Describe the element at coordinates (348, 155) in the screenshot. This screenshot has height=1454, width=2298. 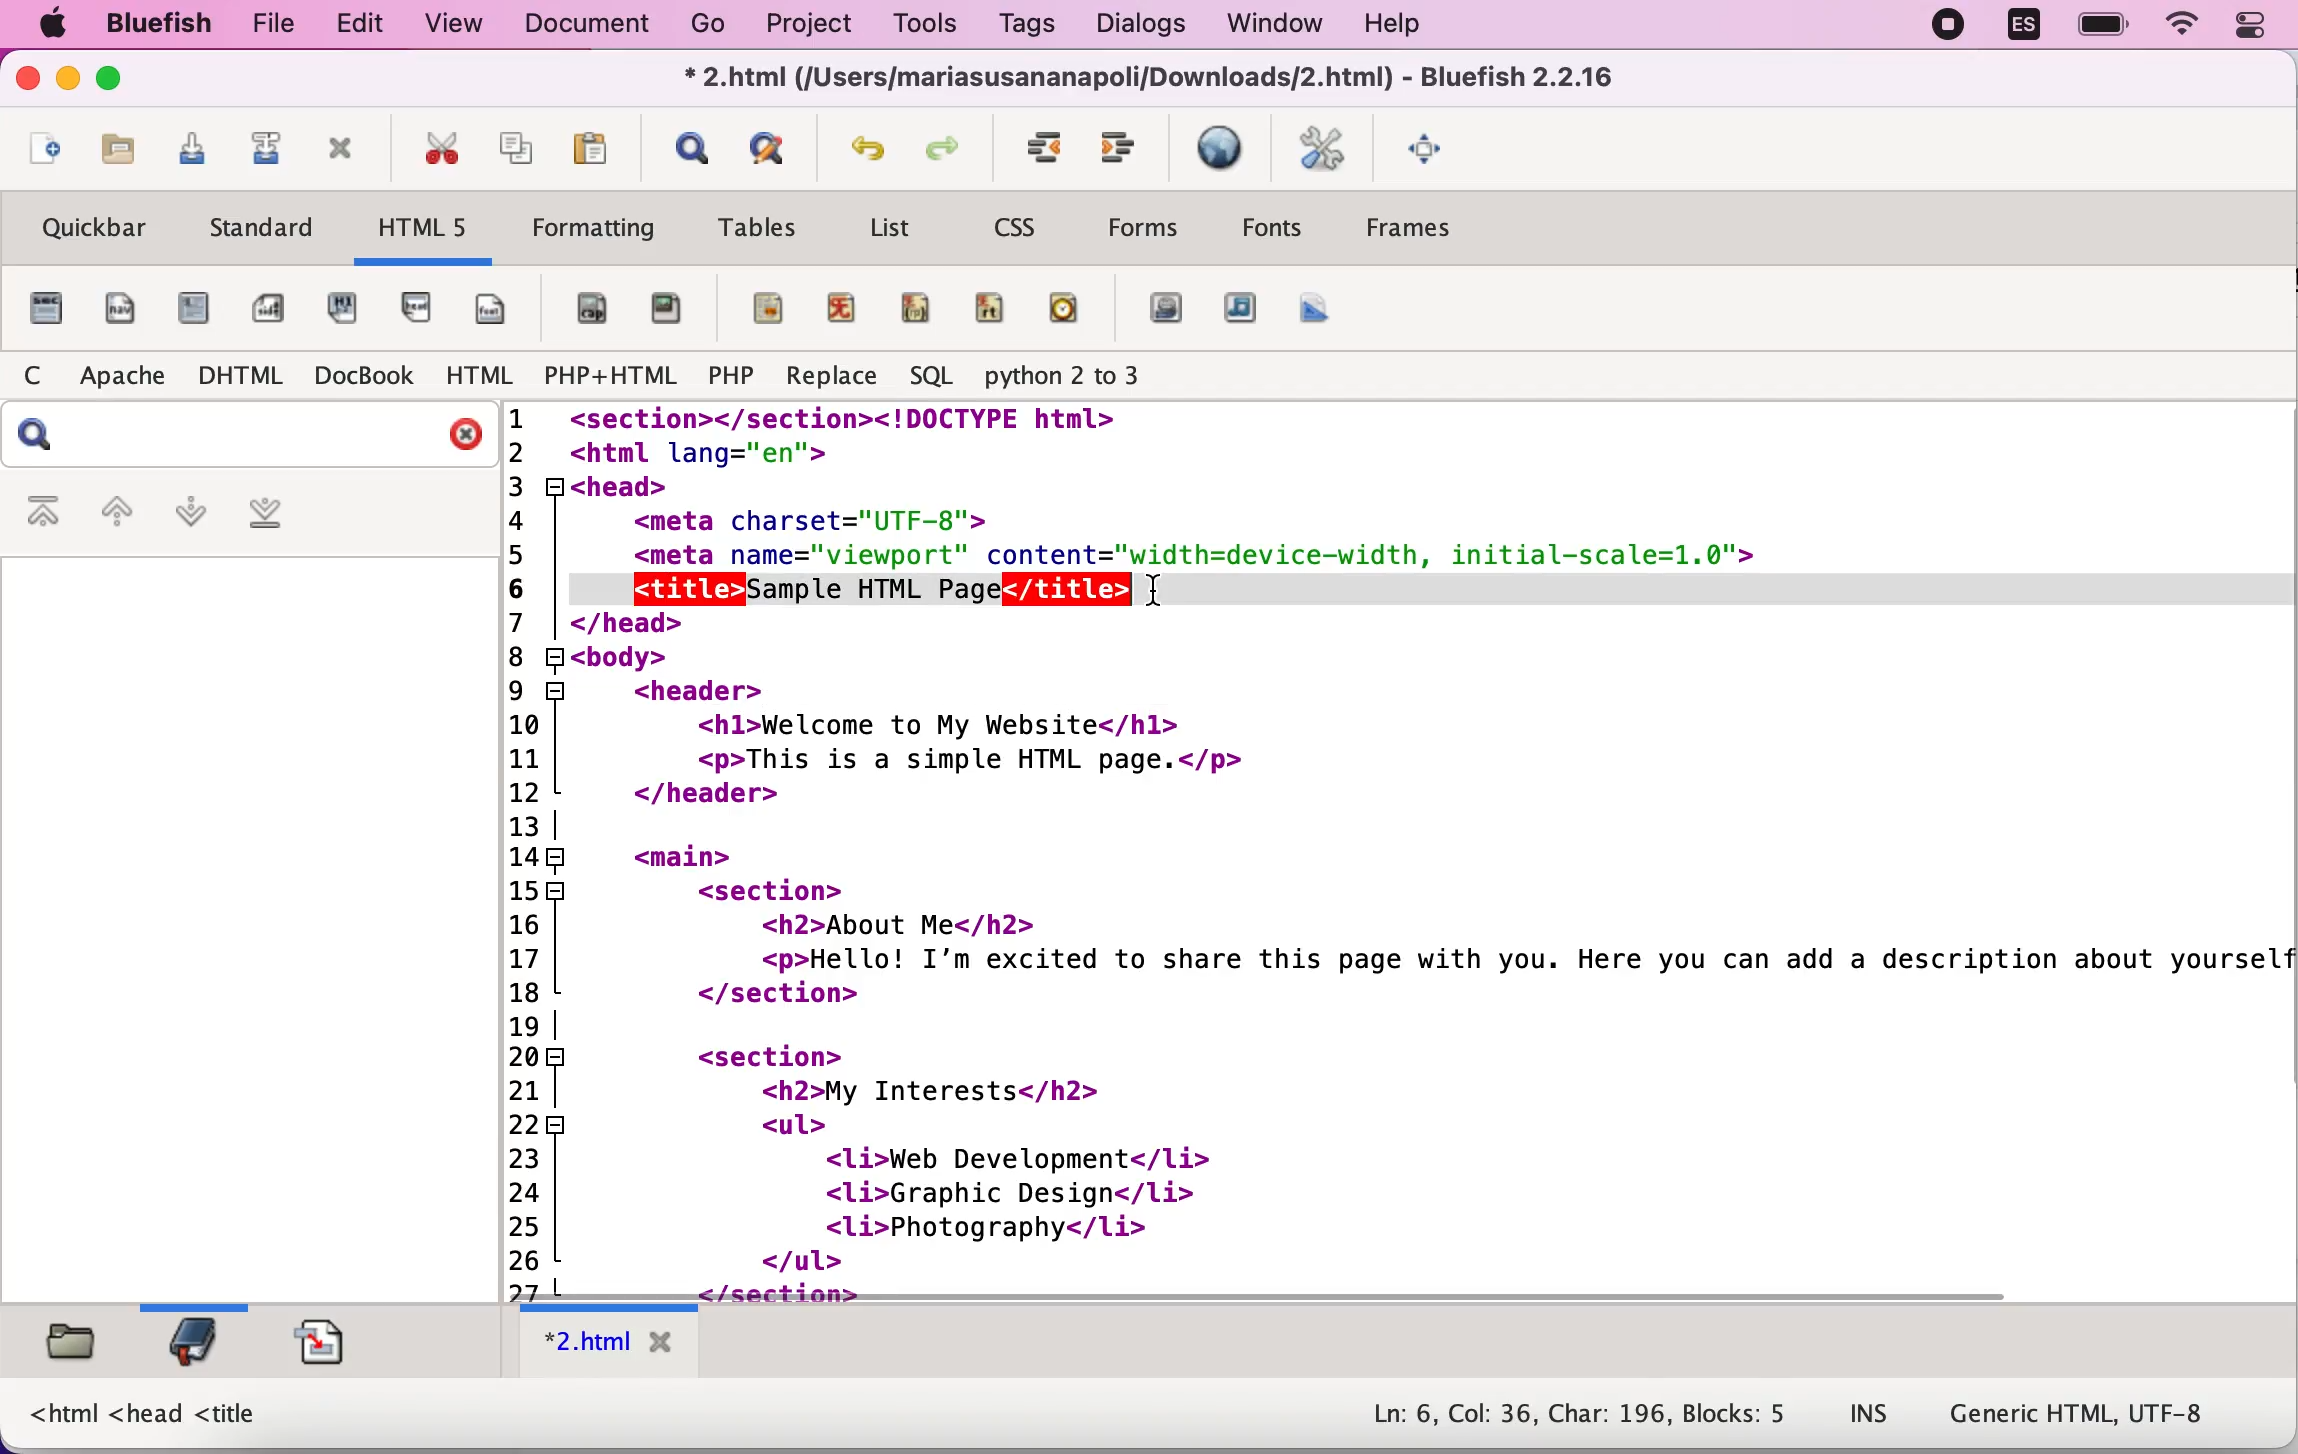
I see `close toolbar` at that location.